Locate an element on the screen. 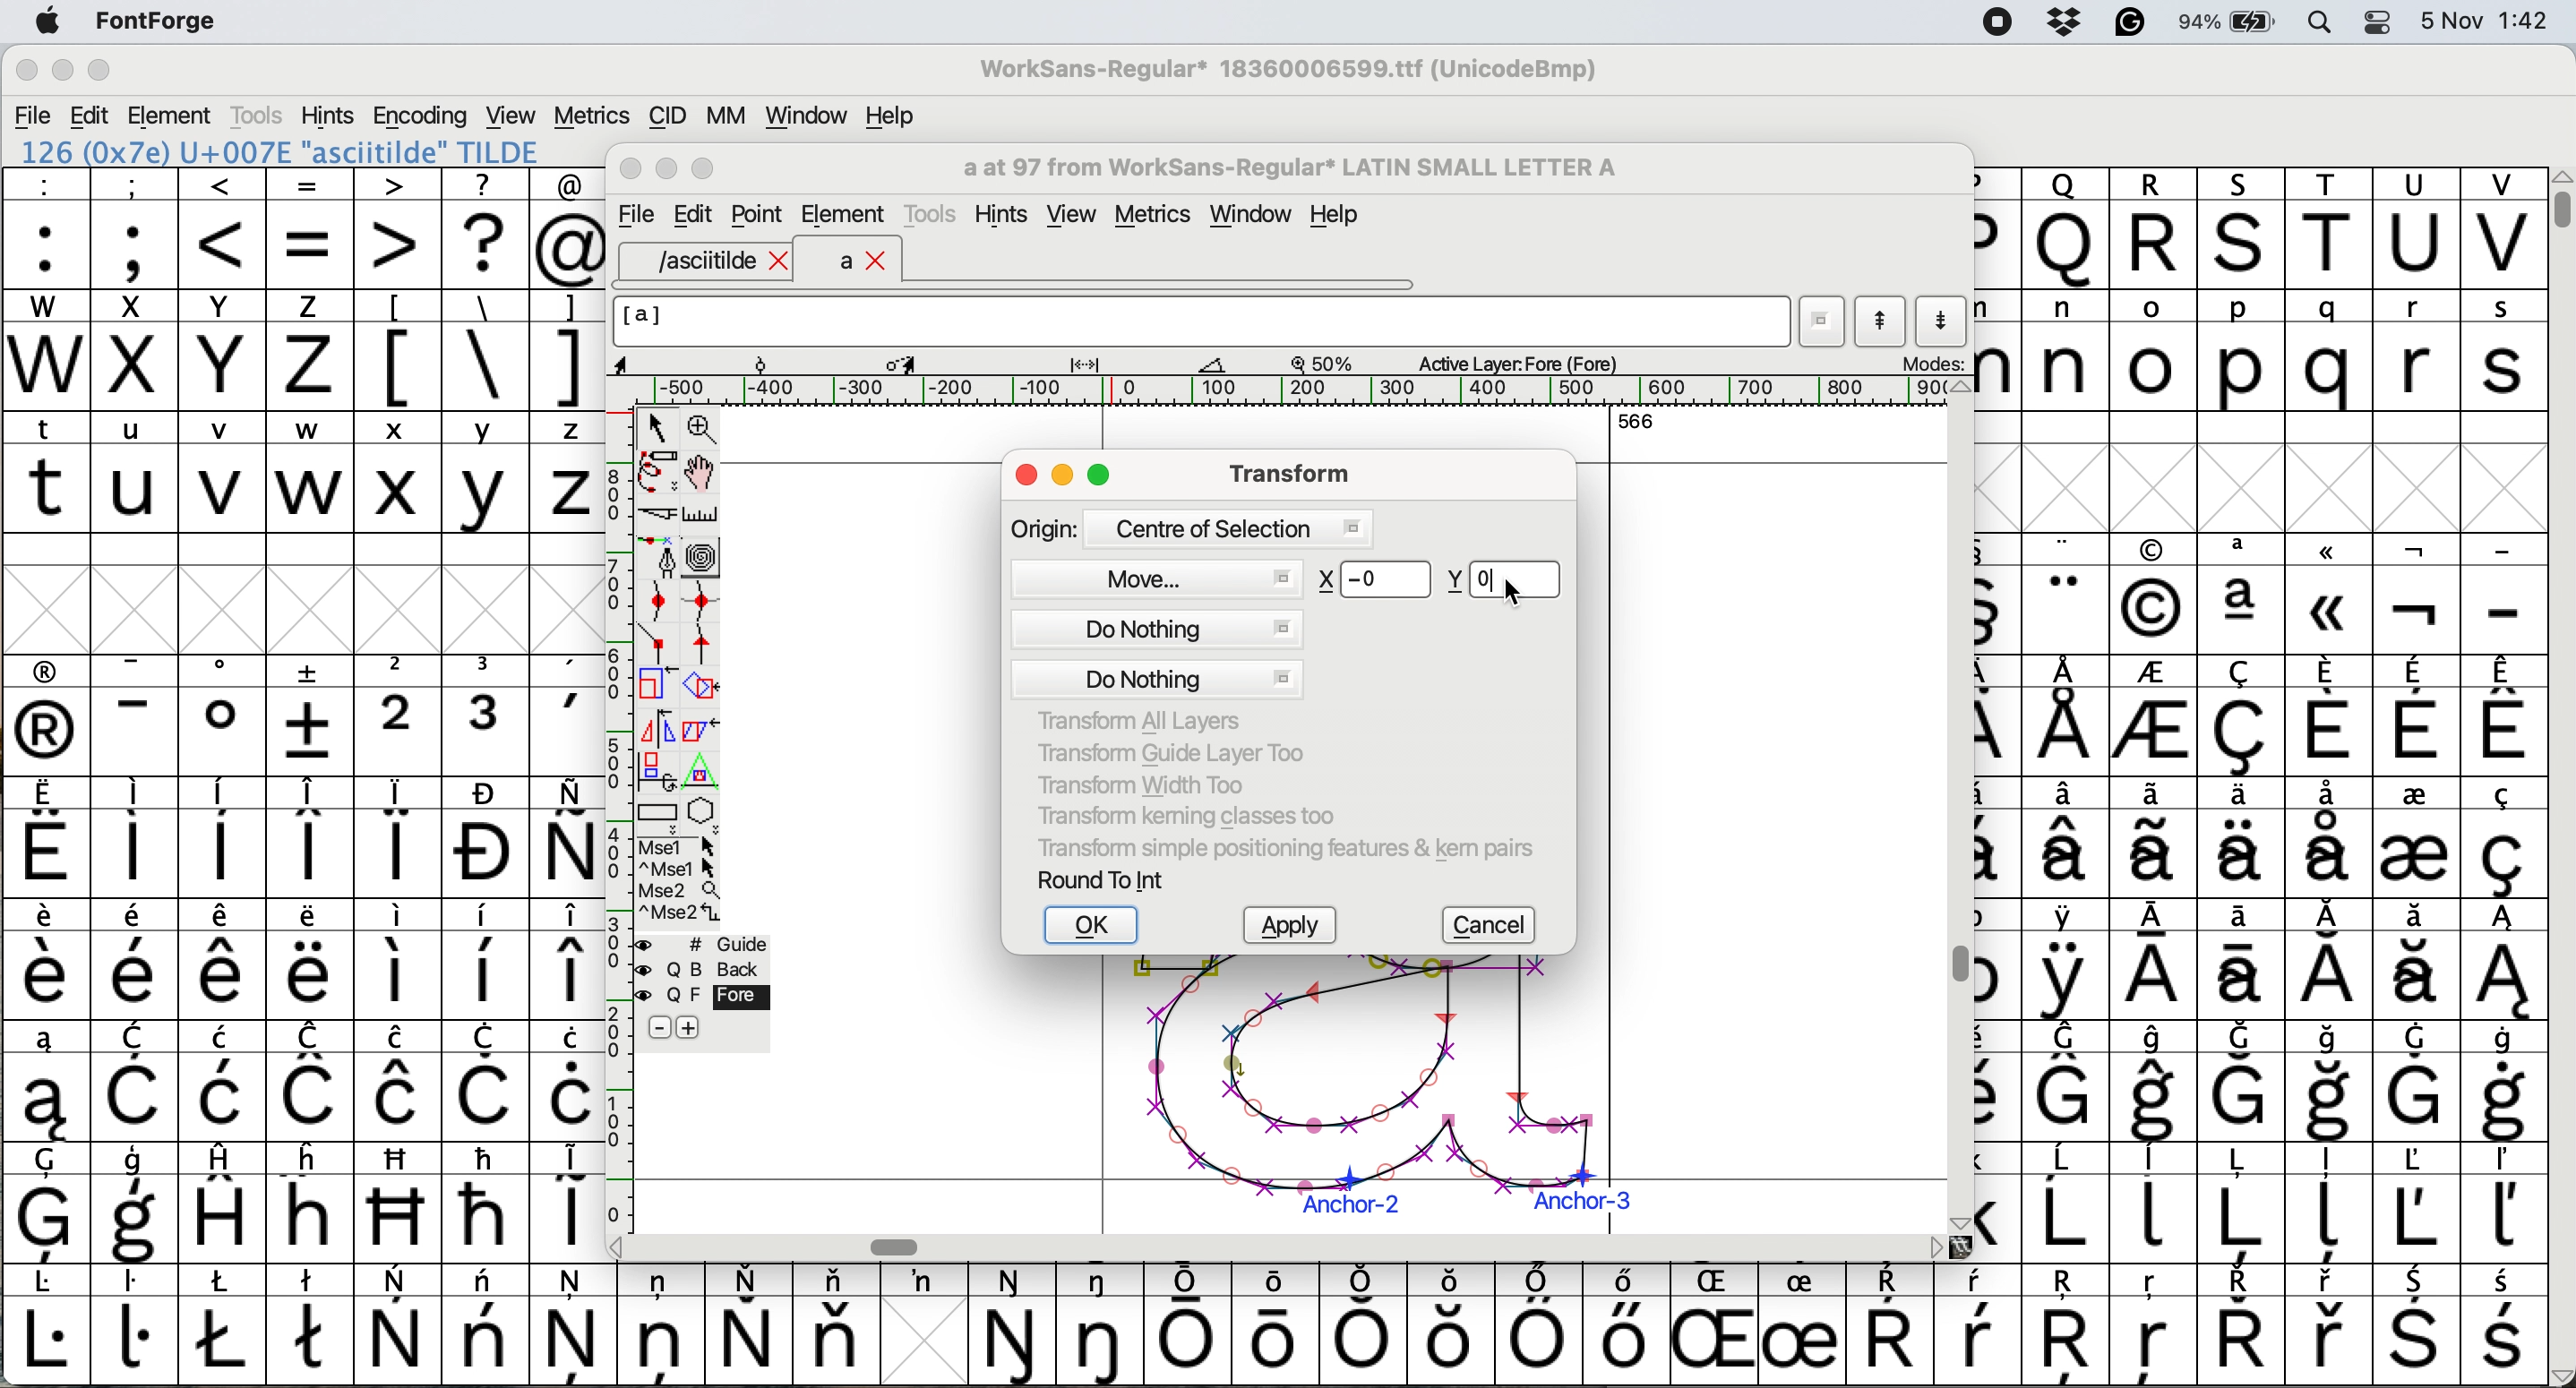 Image resolution: width=2576 pixels, height=1388 pixels. symbol is located at coordinates (2070, 837).